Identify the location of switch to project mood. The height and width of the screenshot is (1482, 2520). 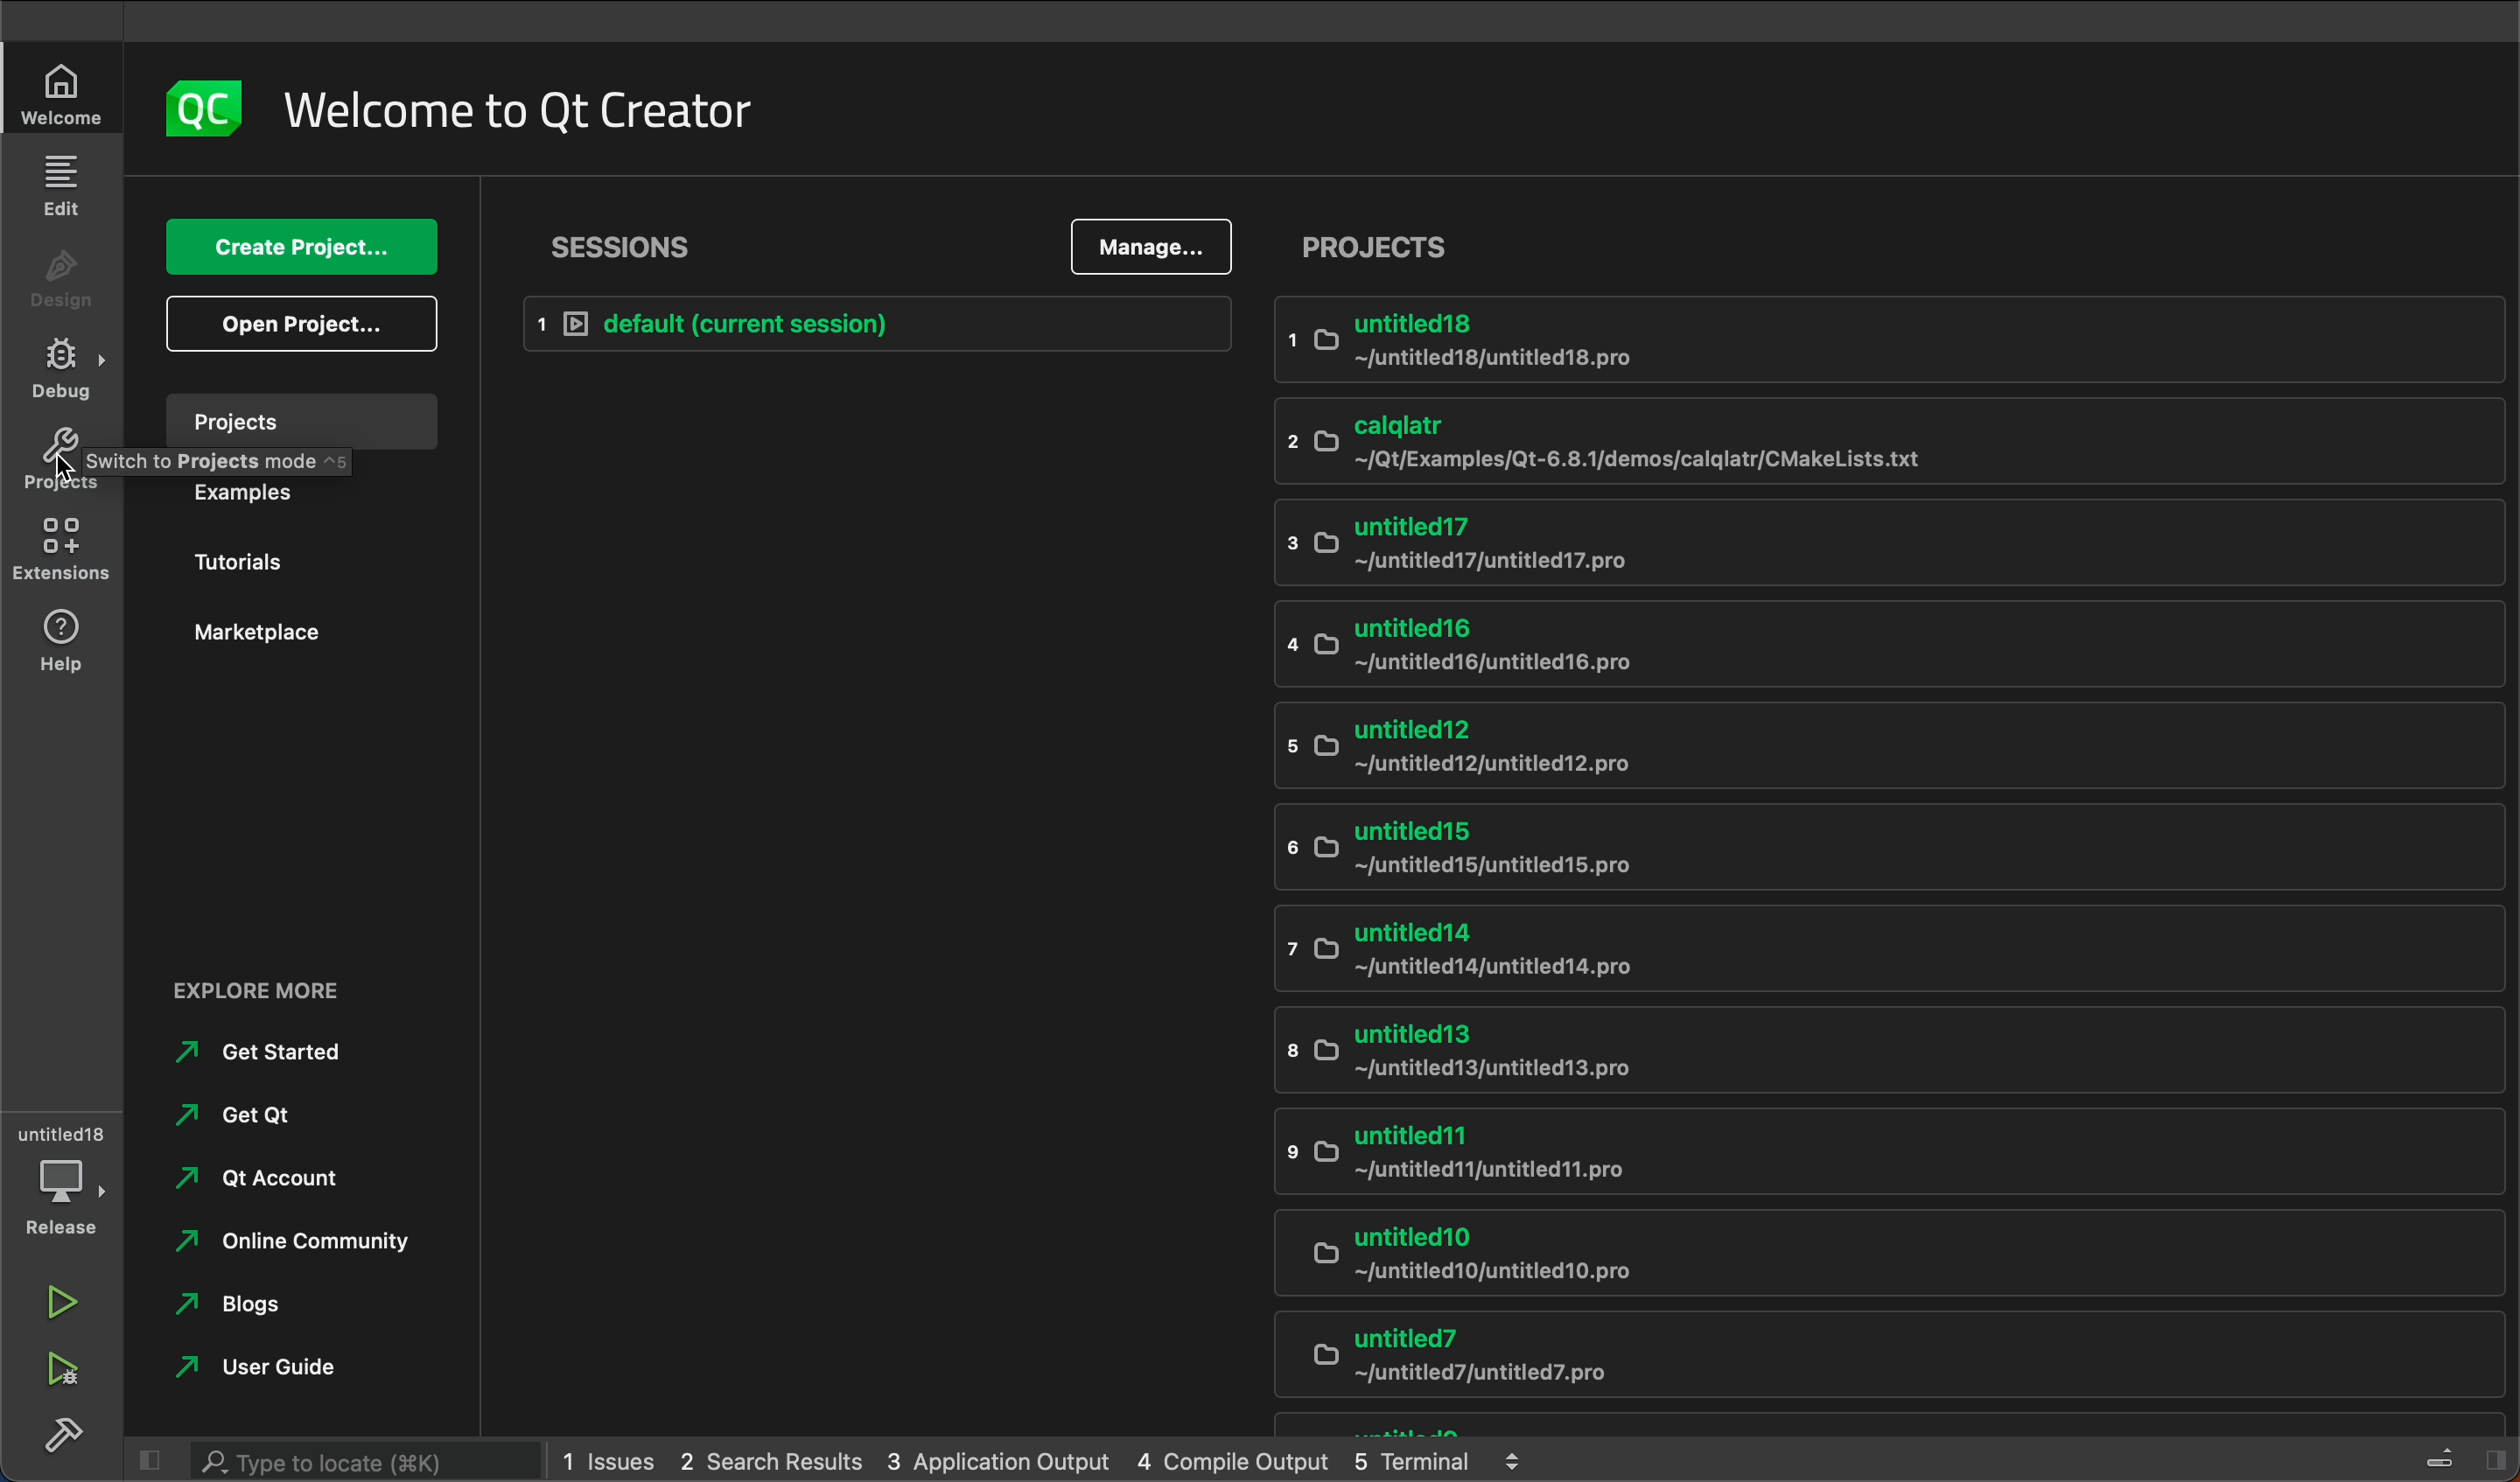
(254, 465).